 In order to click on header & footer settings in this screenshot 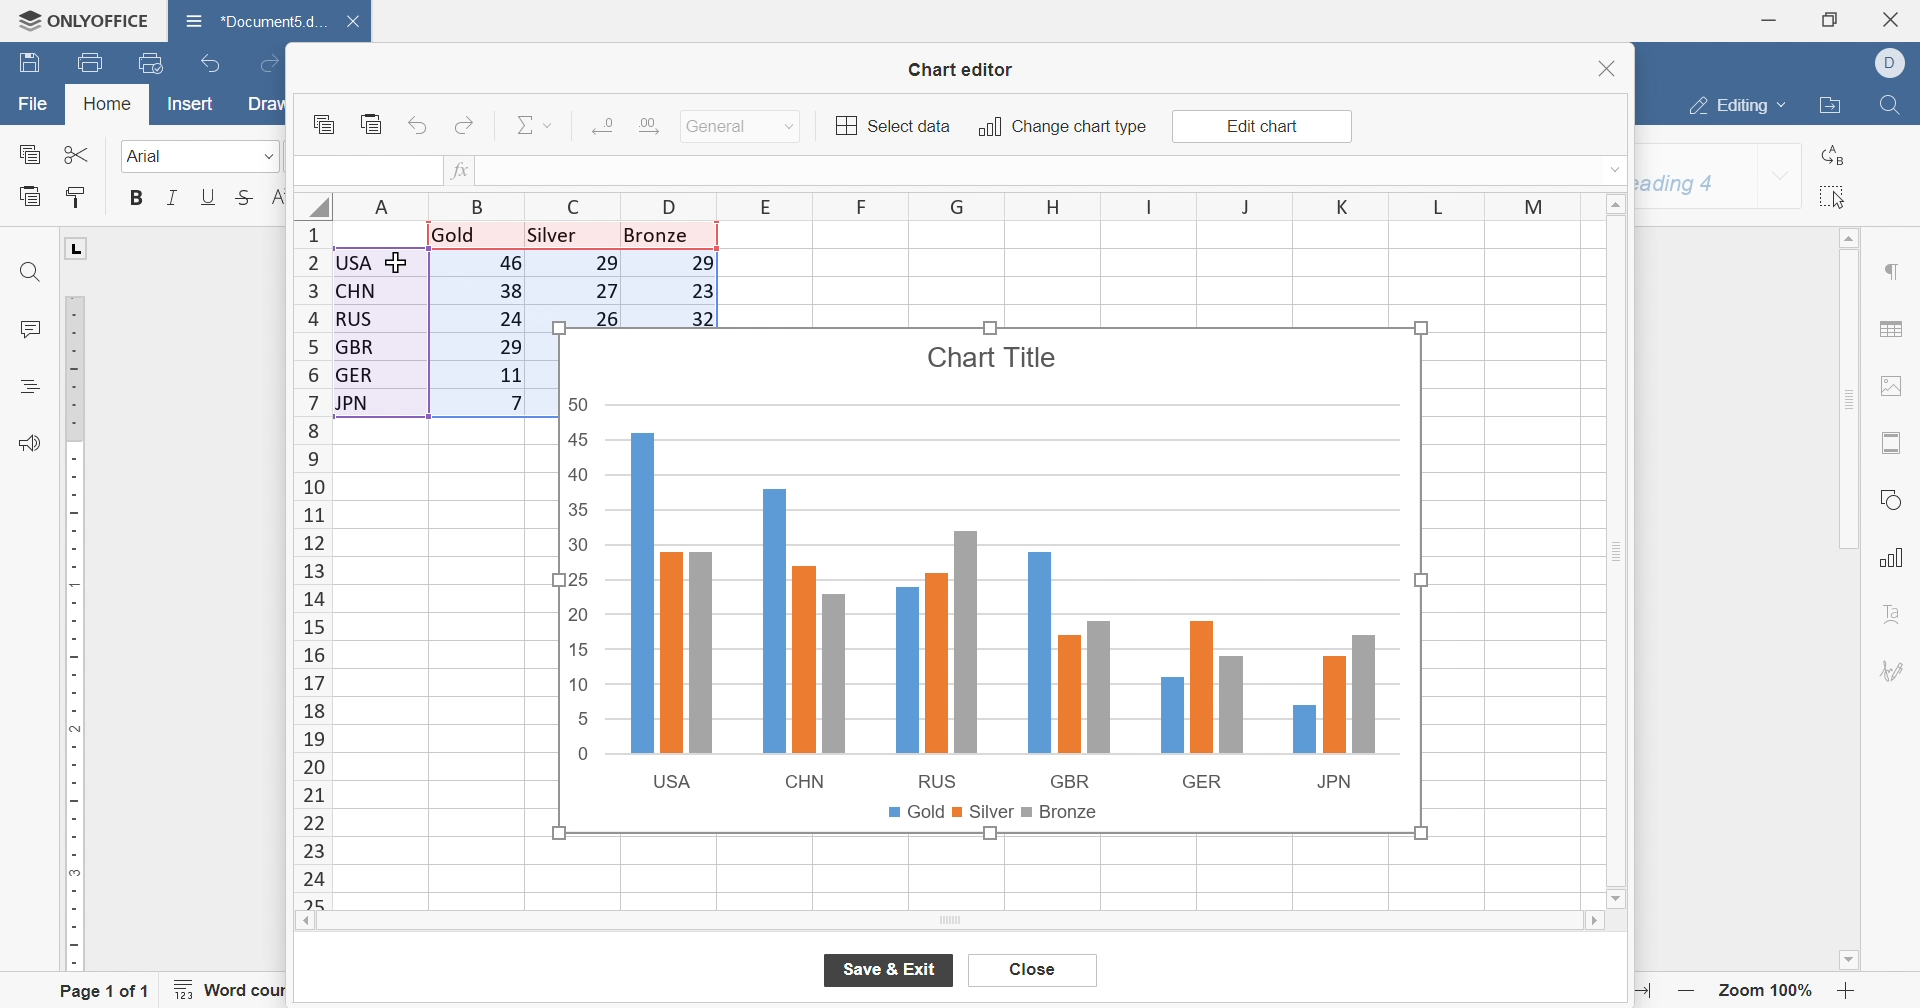, I will do `click(1894, 444)`.